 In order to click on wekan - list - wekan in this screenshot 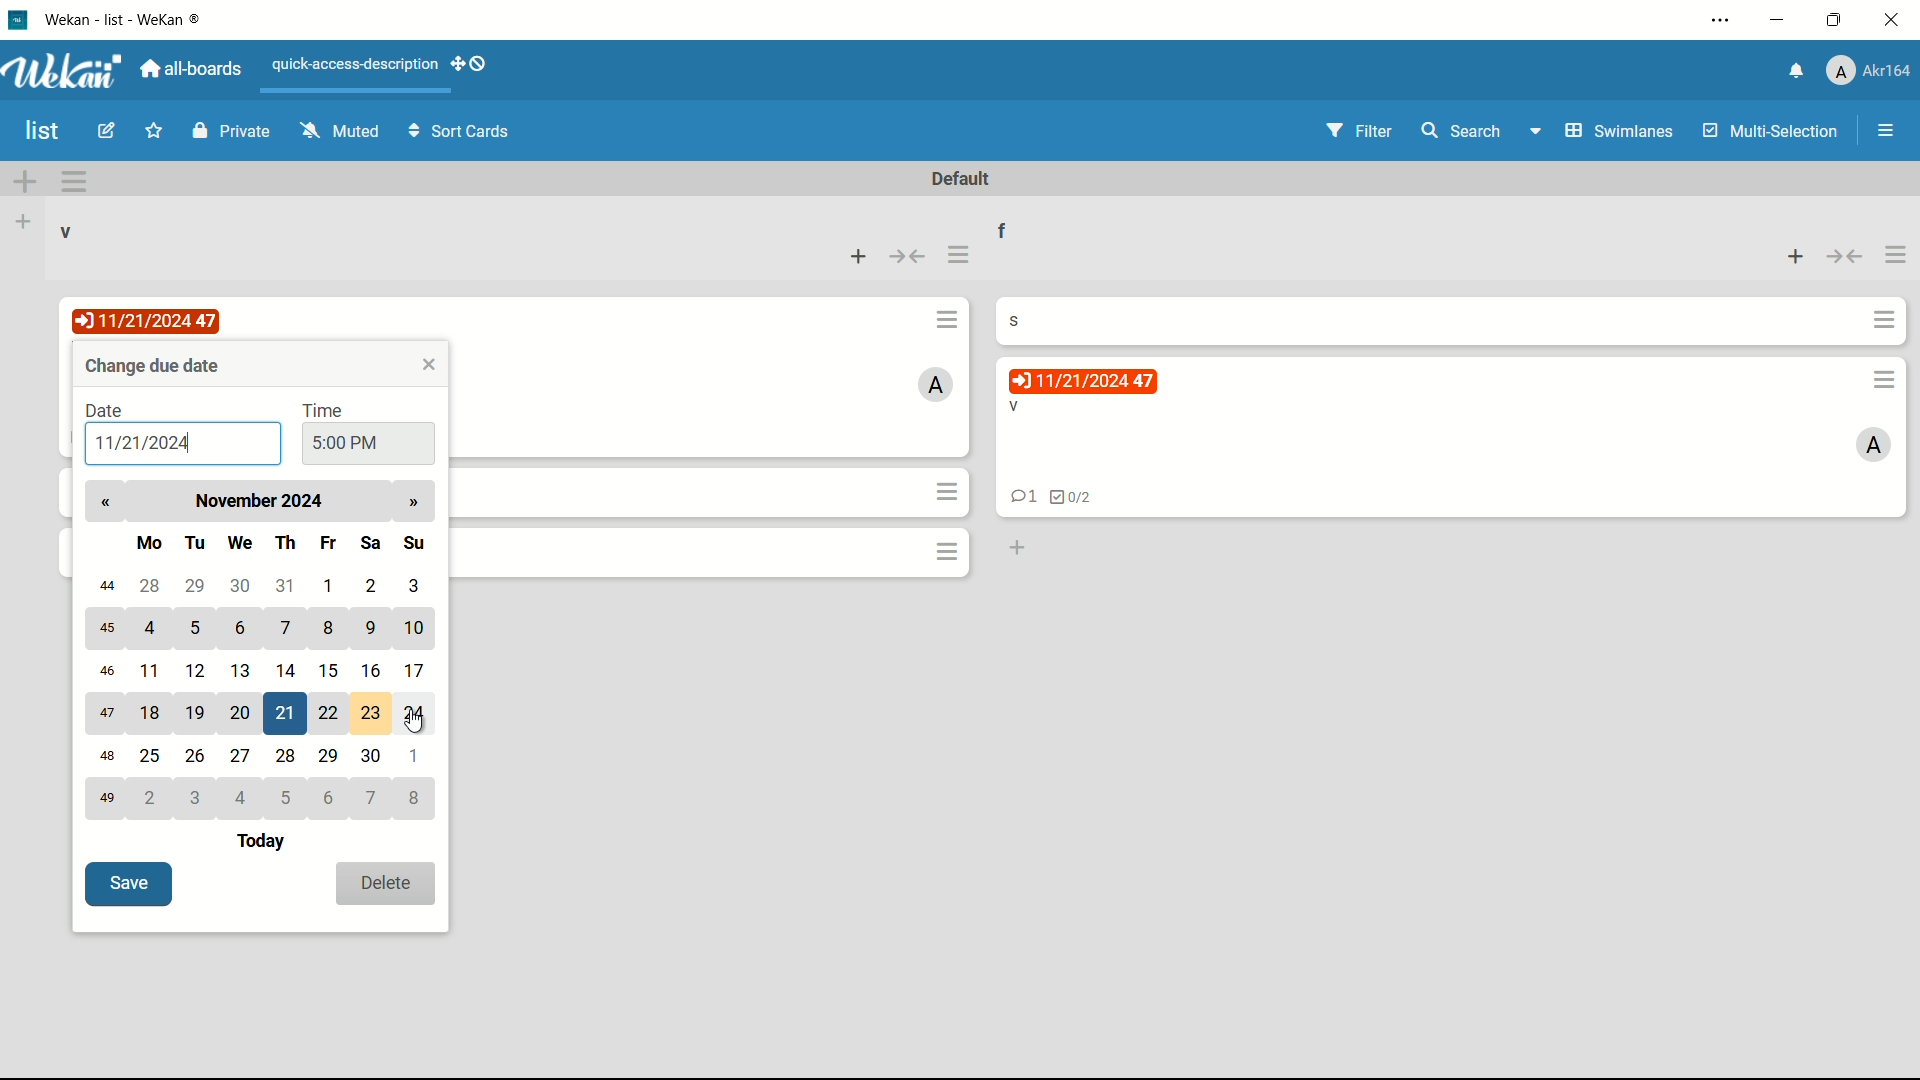, I will do `click(130, 17)`.